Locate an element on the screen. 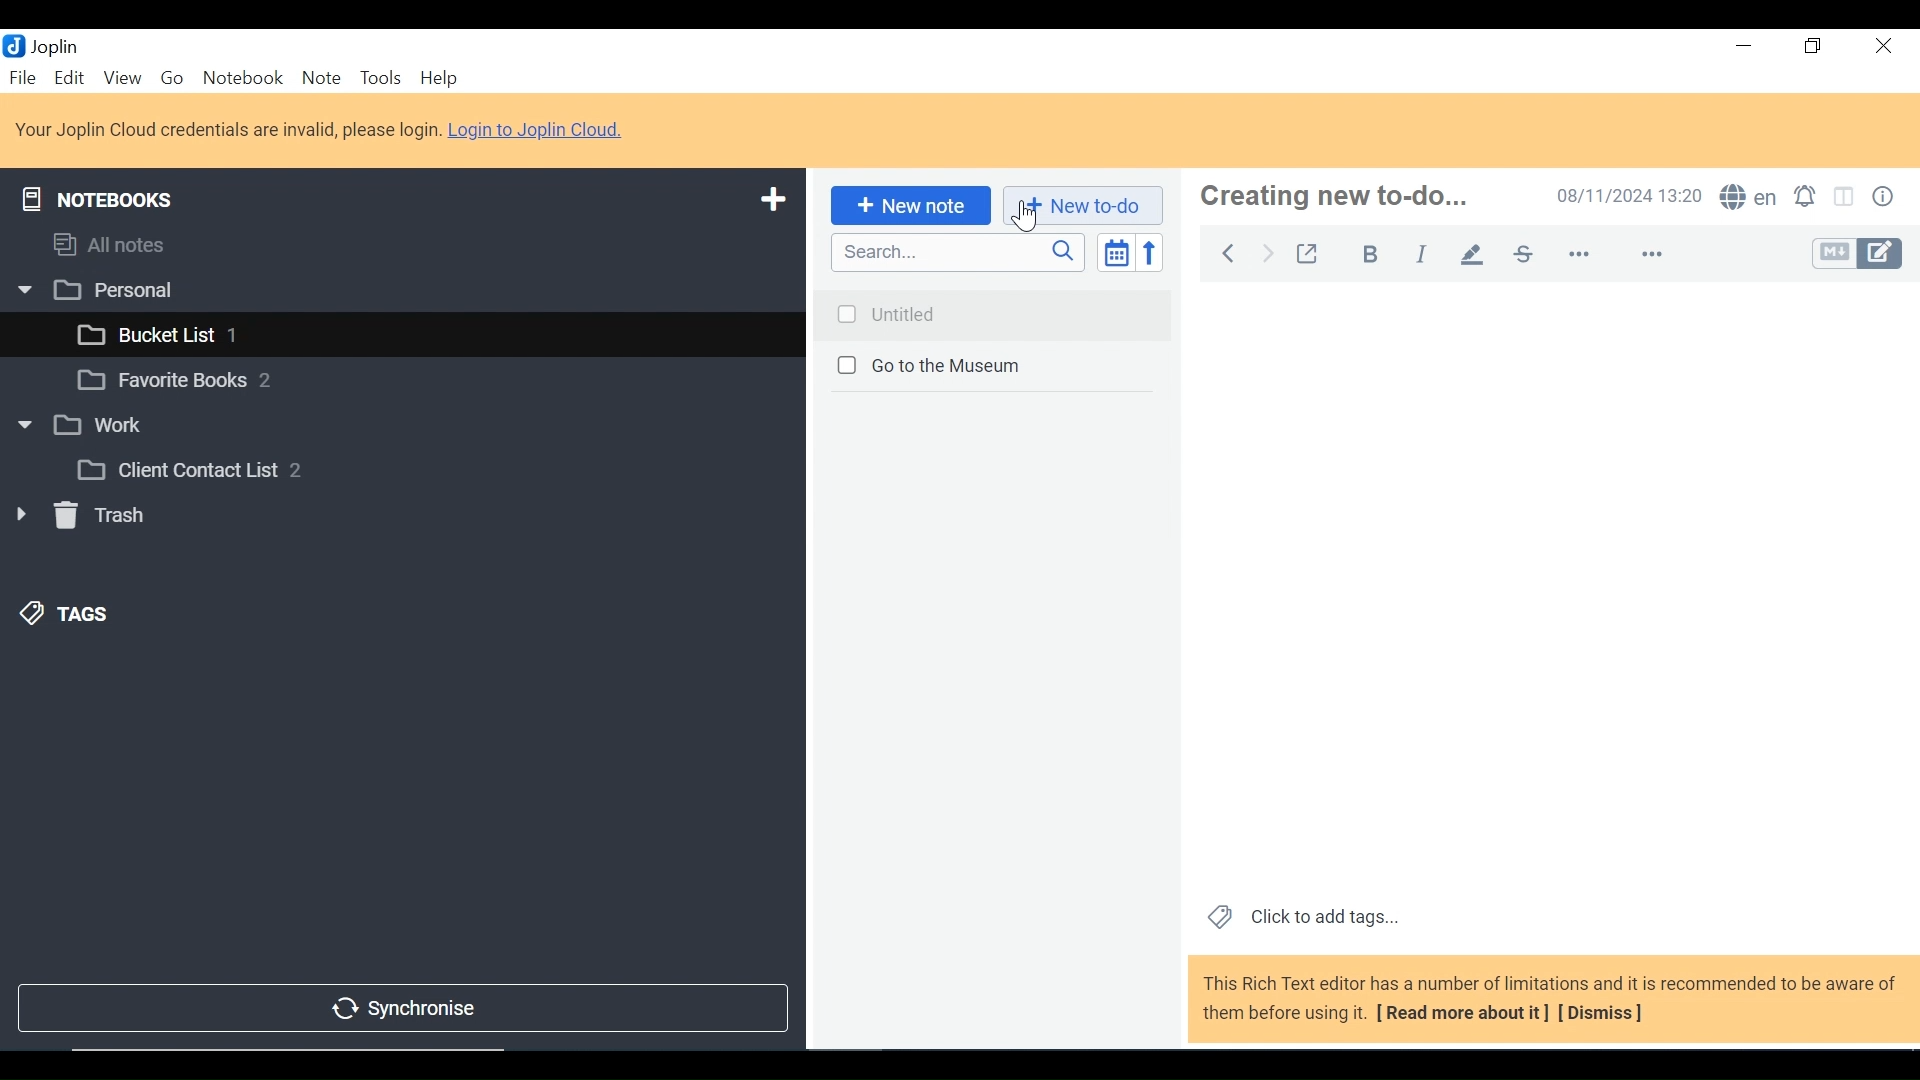 The image size is (1920, 1080). Note Name is located at coordinates (1337, 196).